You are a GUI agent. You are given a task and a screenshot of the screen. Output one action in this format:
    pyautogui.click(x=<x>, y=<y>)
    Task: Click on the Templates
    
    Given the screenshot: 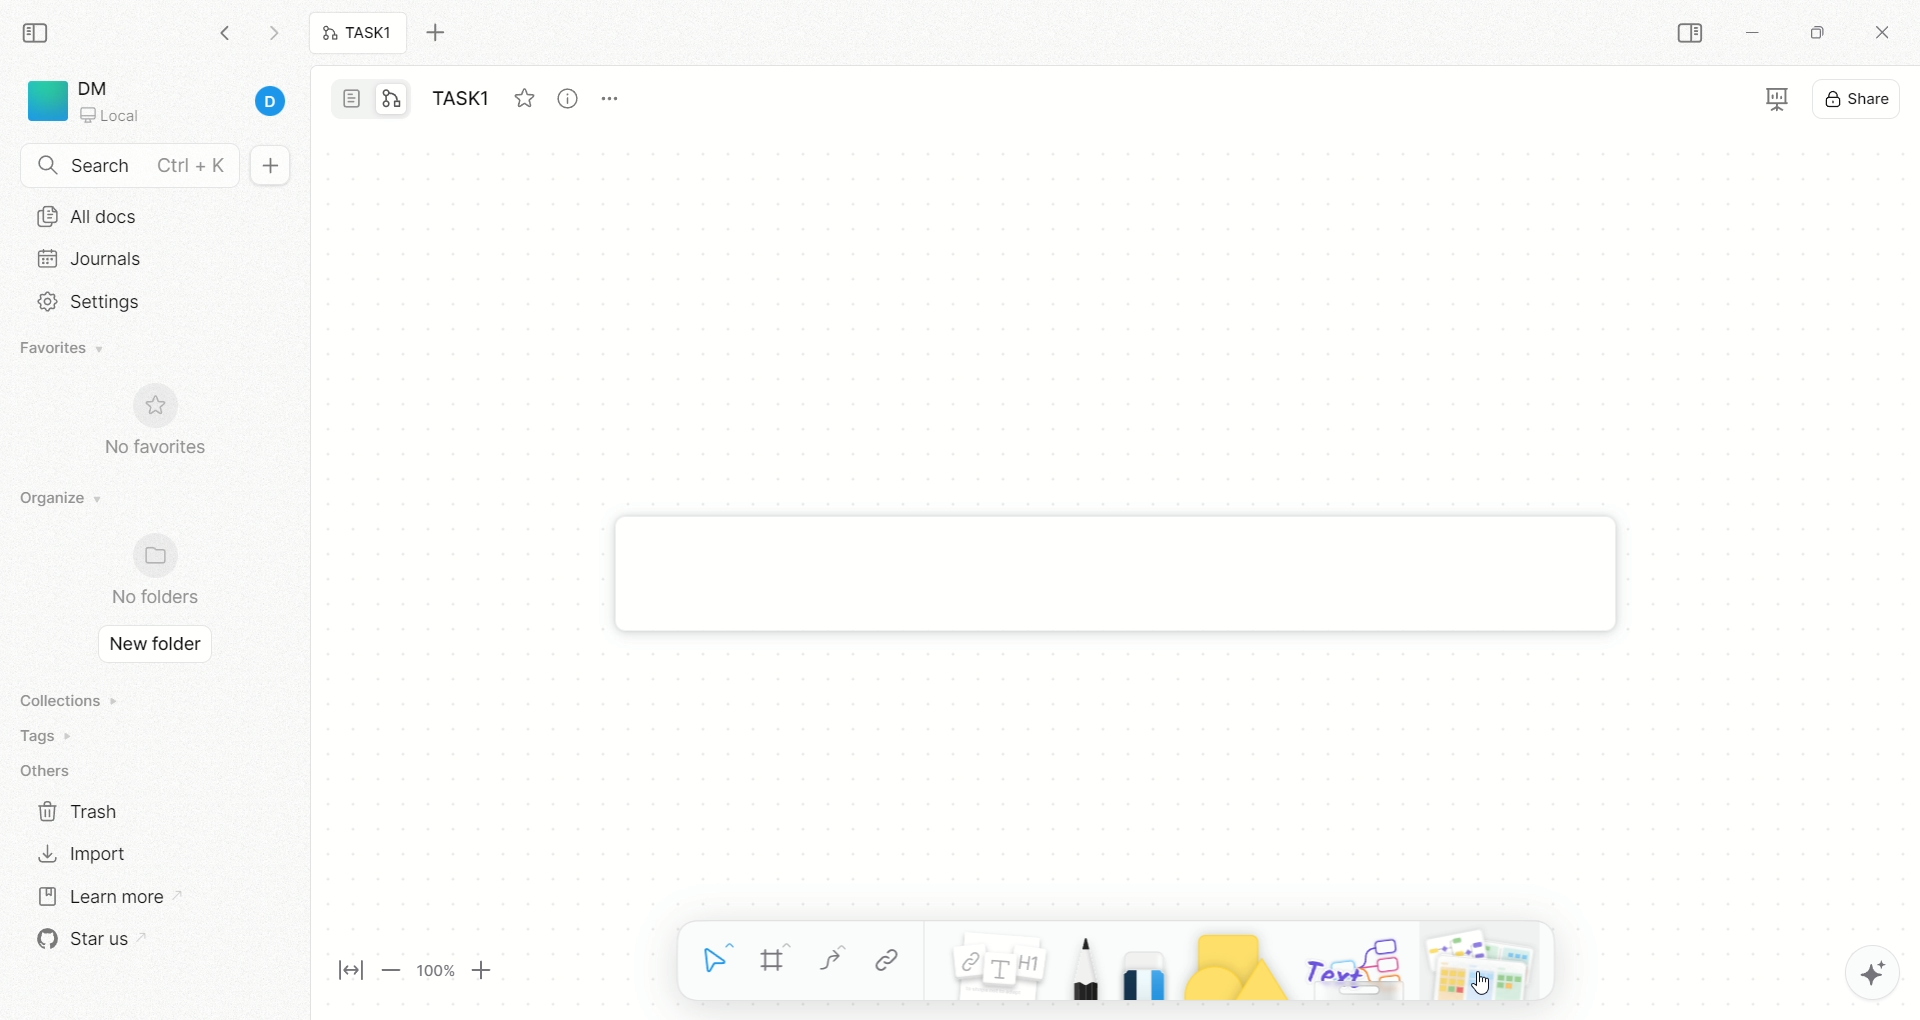 What is the action you would take?
    pyautogui.click(x=1483, y=960)
    